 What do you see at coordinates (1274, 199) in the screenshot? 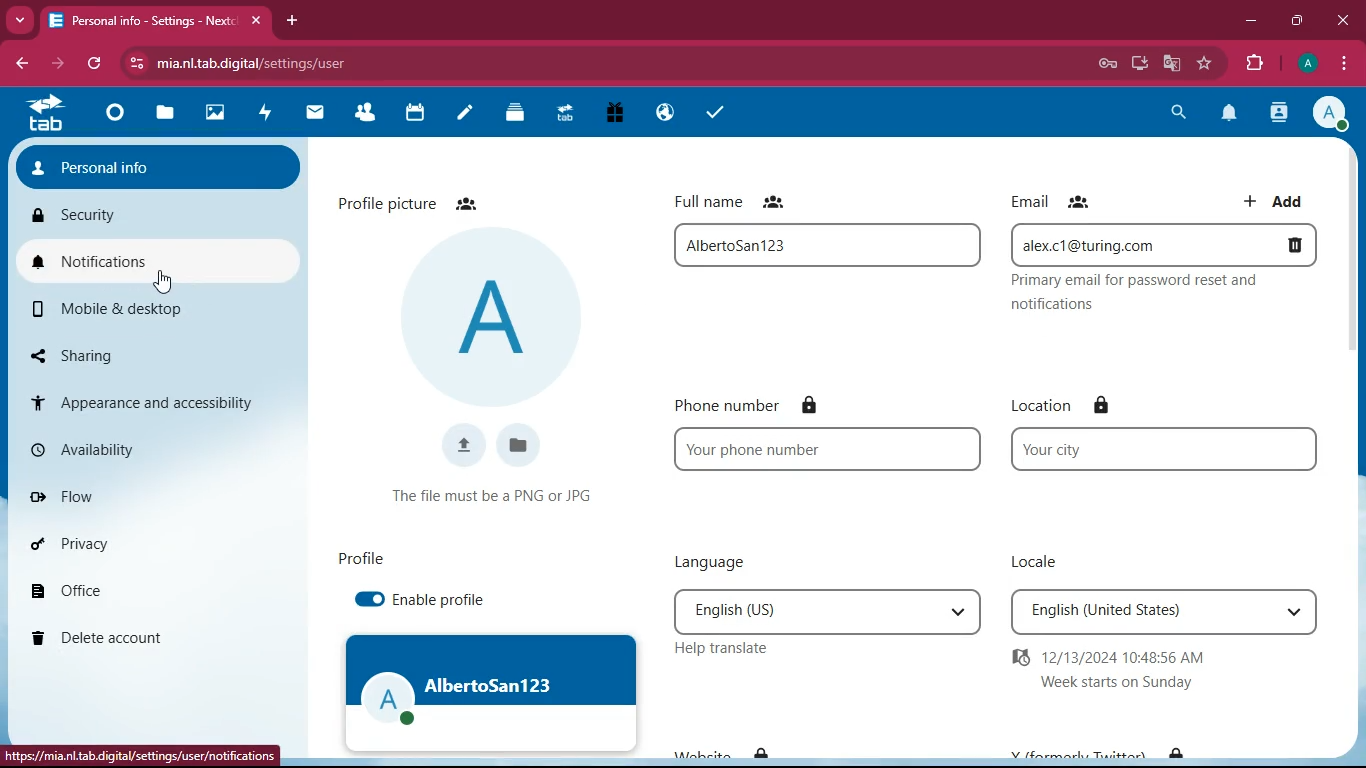
I see `add` at bounding box center [1274, 199].